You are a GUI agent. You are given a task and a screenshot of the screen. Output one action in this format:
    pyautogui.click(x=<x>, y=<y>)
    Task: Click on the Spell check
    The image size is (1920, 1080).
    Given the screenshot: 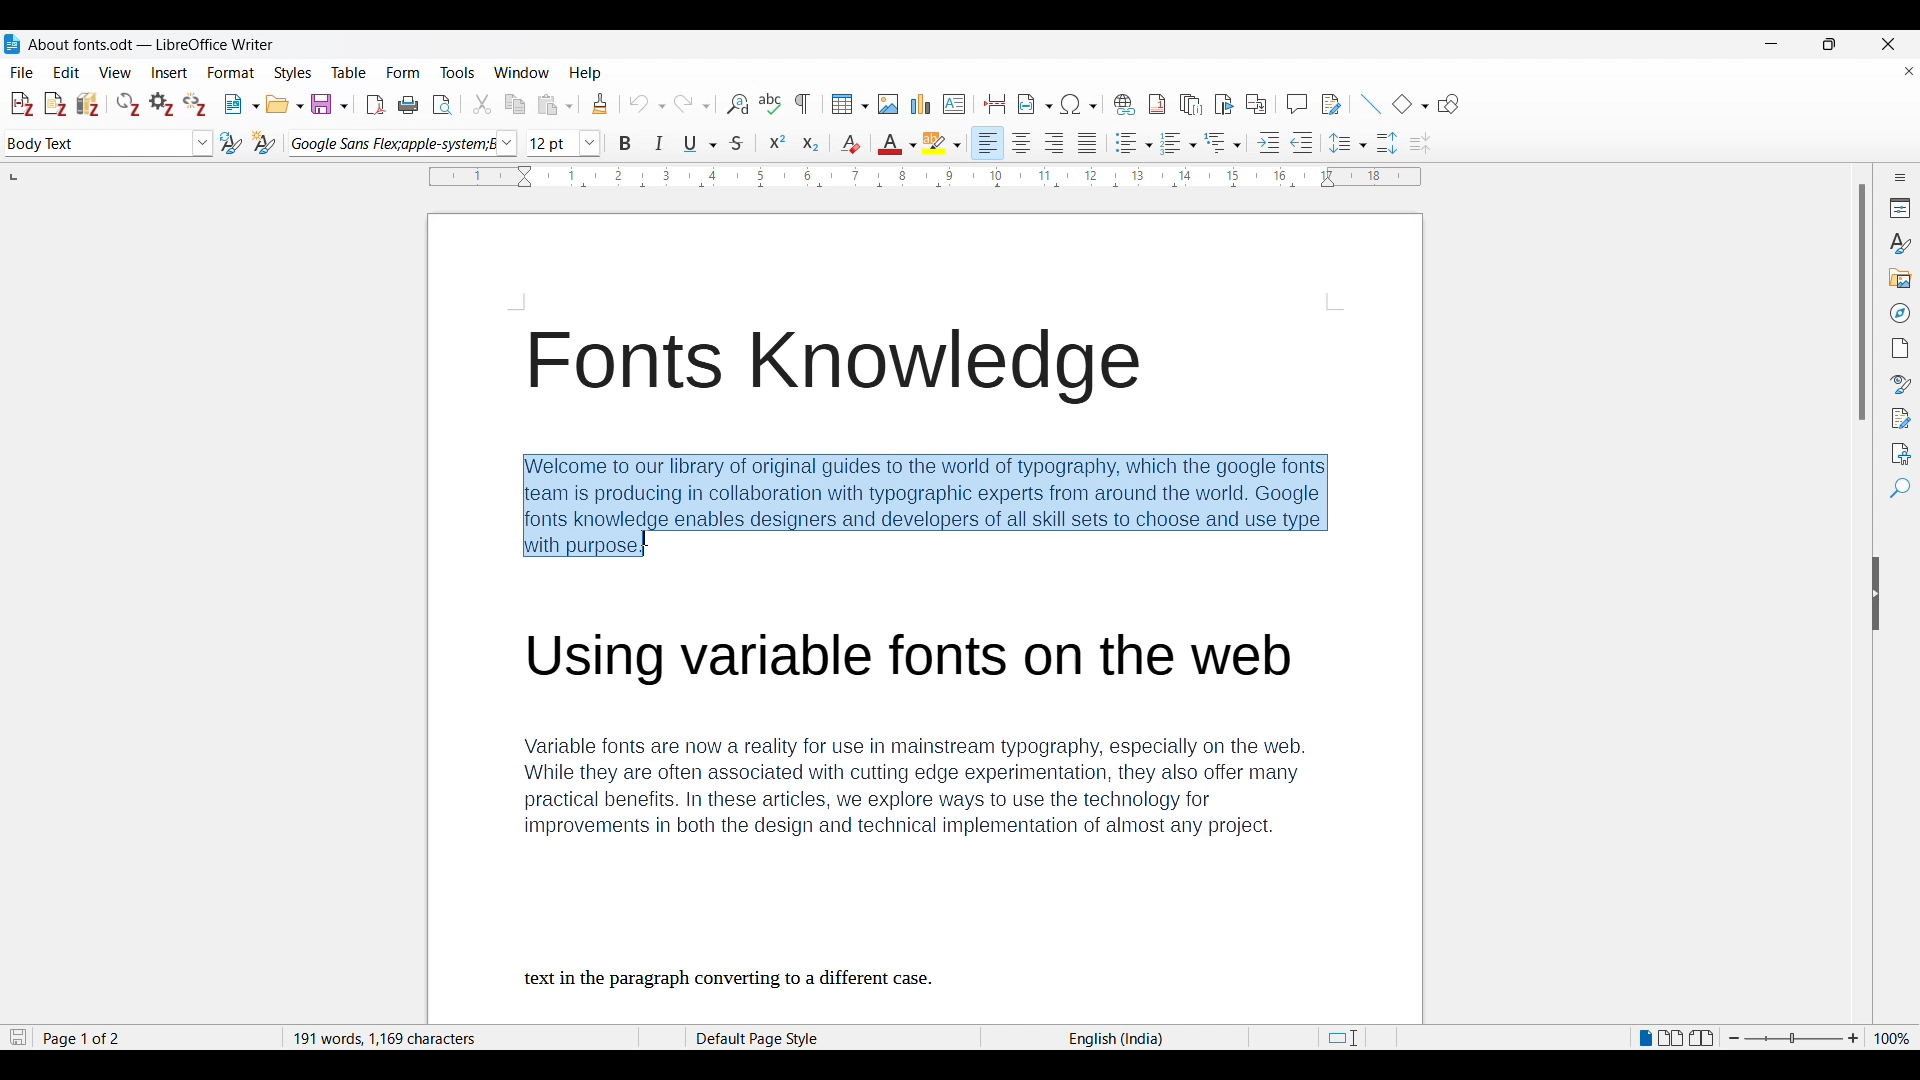 What is the action you would take?
    pyautogui.click(x=770, y=104)
    